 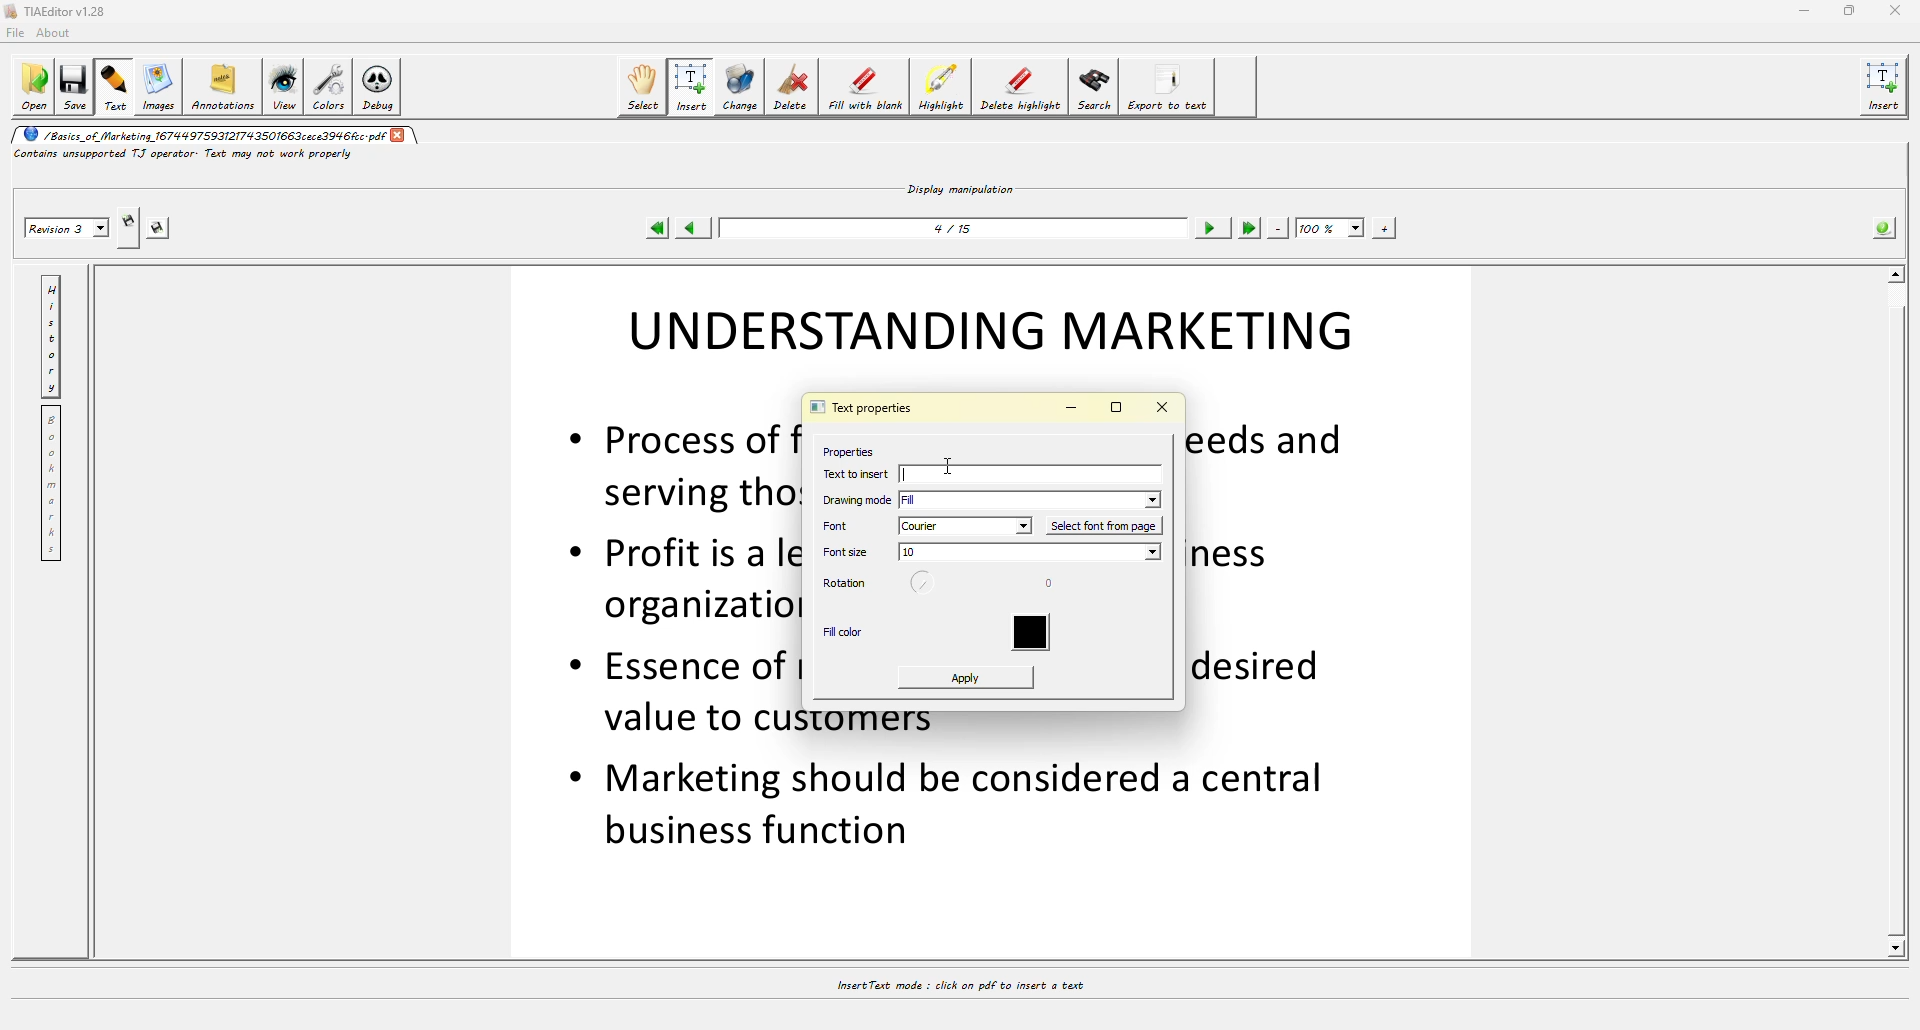 What do you see at coordinates (694, 86) in the screenshot?
I see `insert` at bounding box center [694, 86].